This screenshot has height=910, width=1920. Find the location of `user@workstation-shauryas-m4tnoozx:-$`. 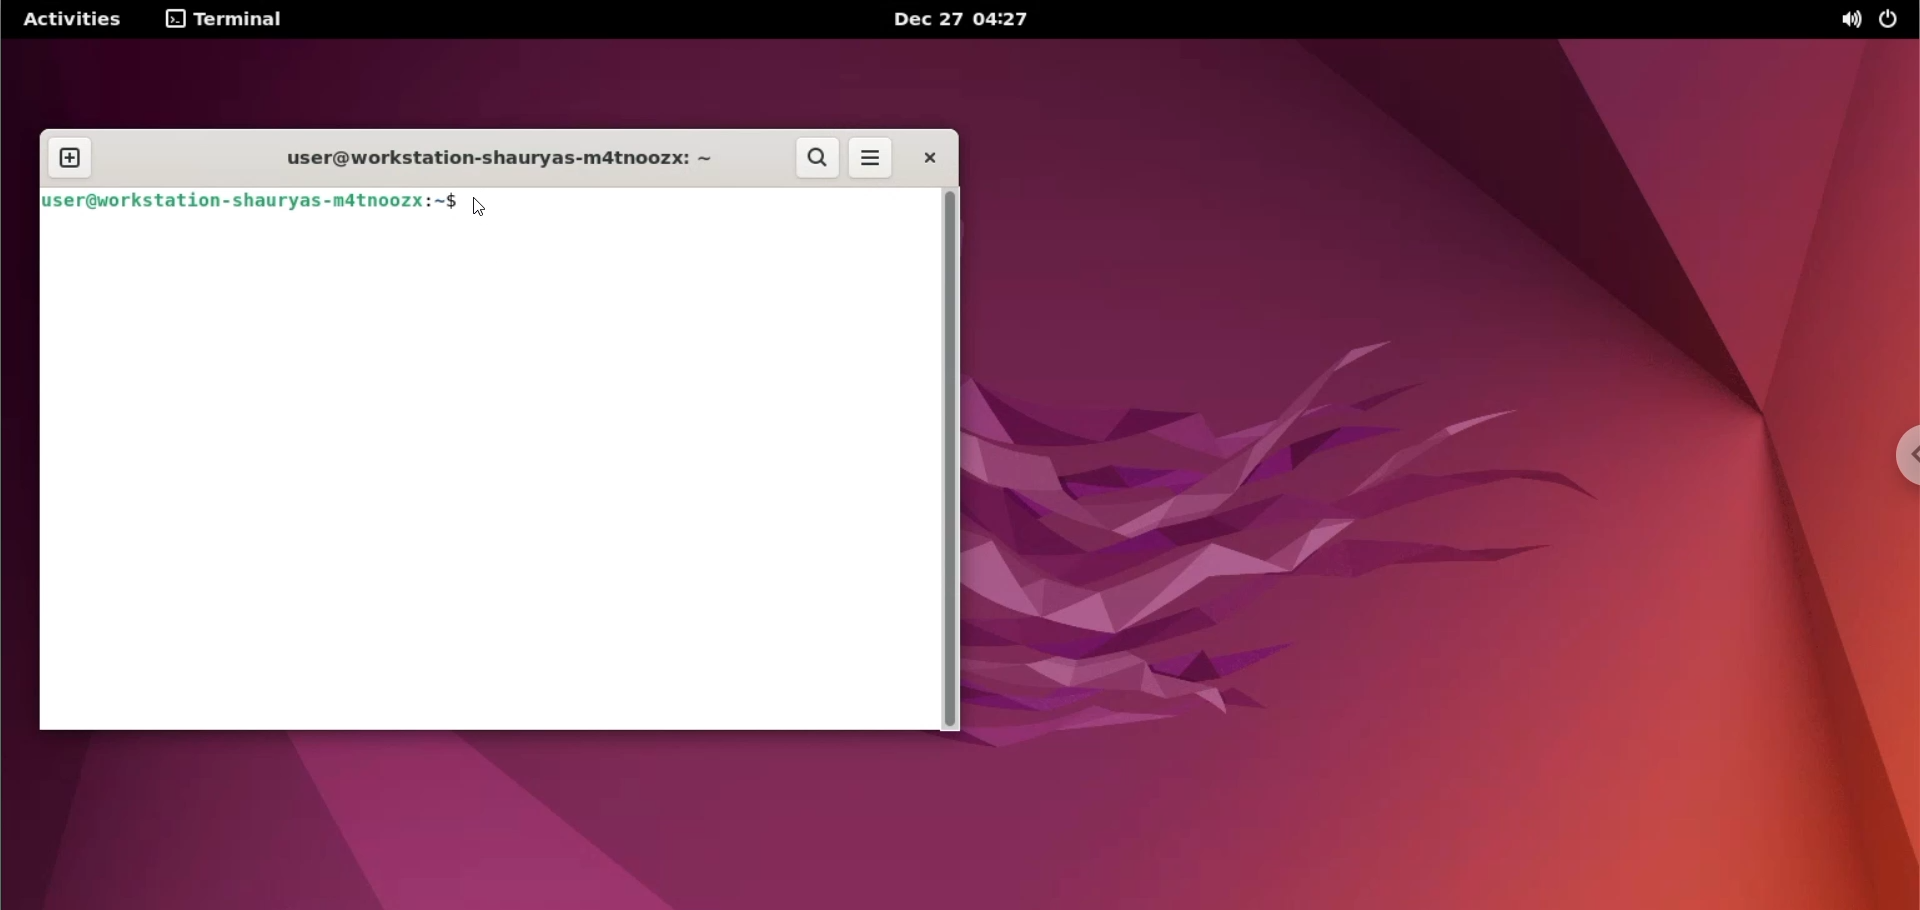

user@workstation-shauryas-m4tnoozx:-$ is located at coordinates (246, 201).